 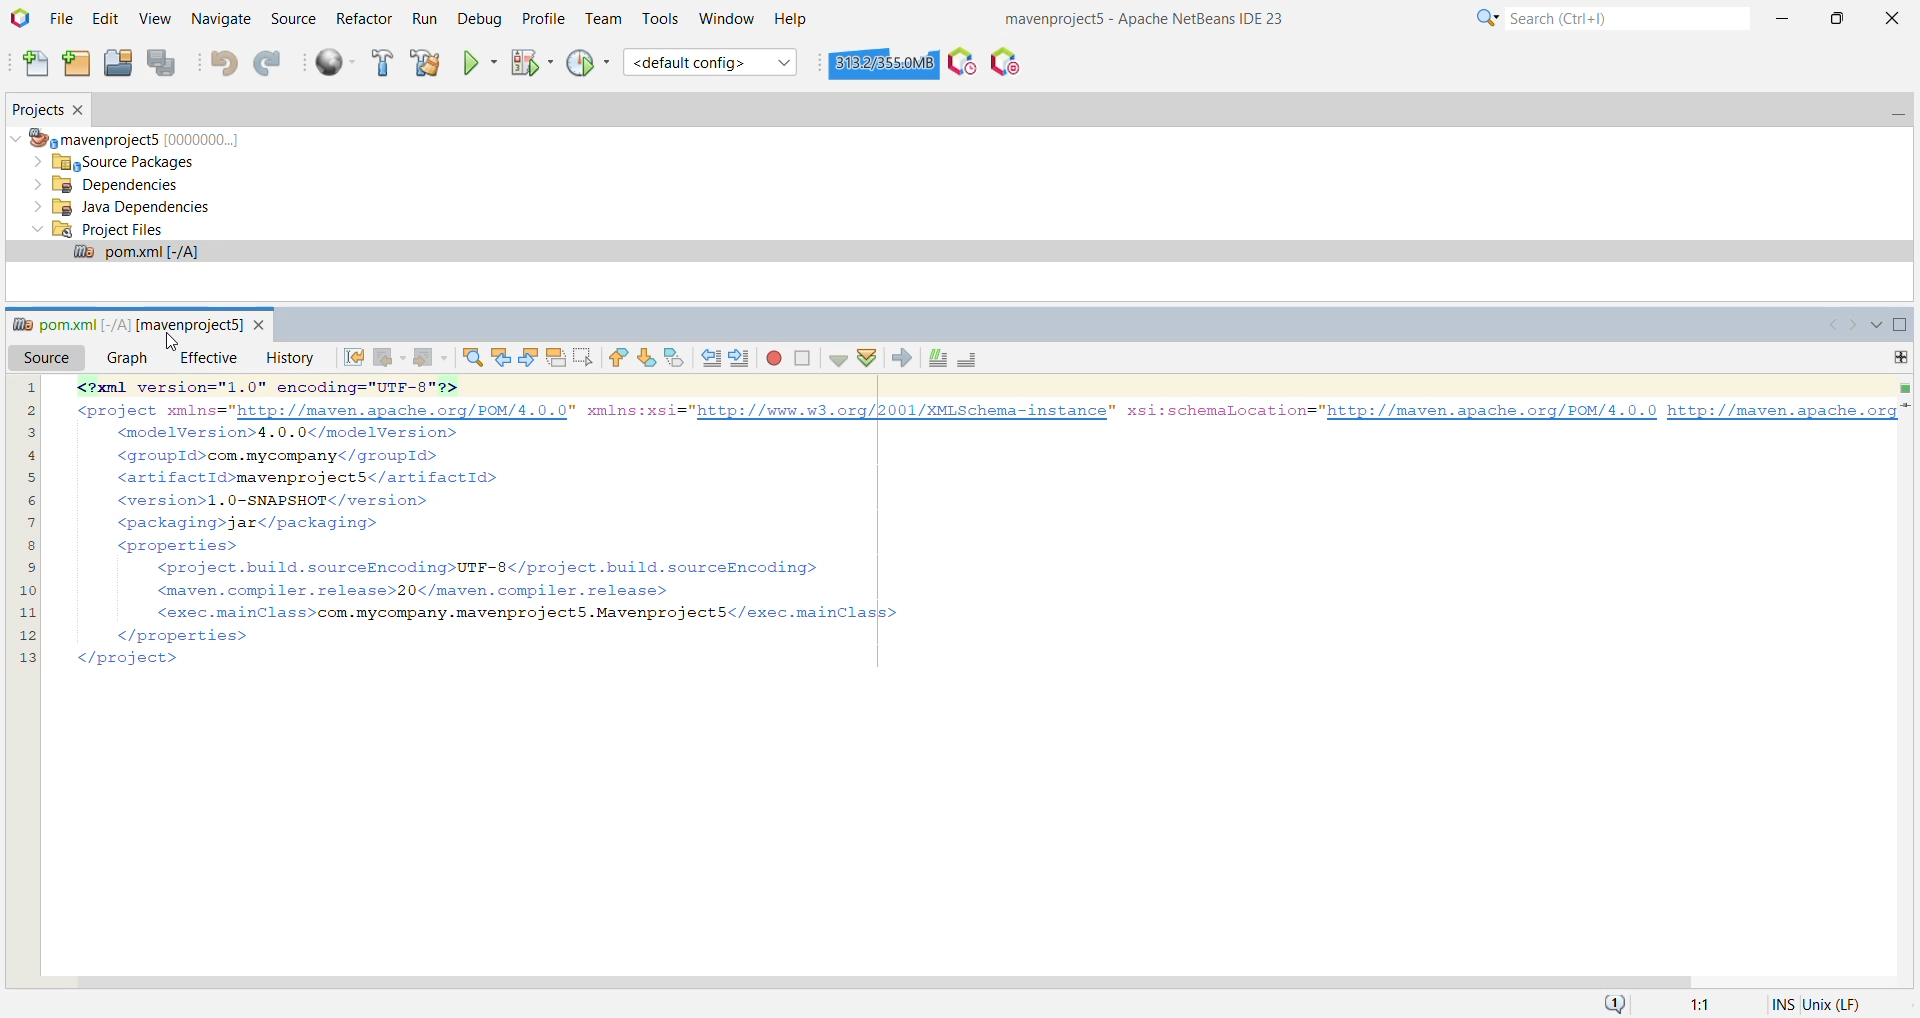 What do you see at coordinates (1003, 62) in the screenshot?
I see `Pause I/O Checks` at bounding box center [1003, 62].